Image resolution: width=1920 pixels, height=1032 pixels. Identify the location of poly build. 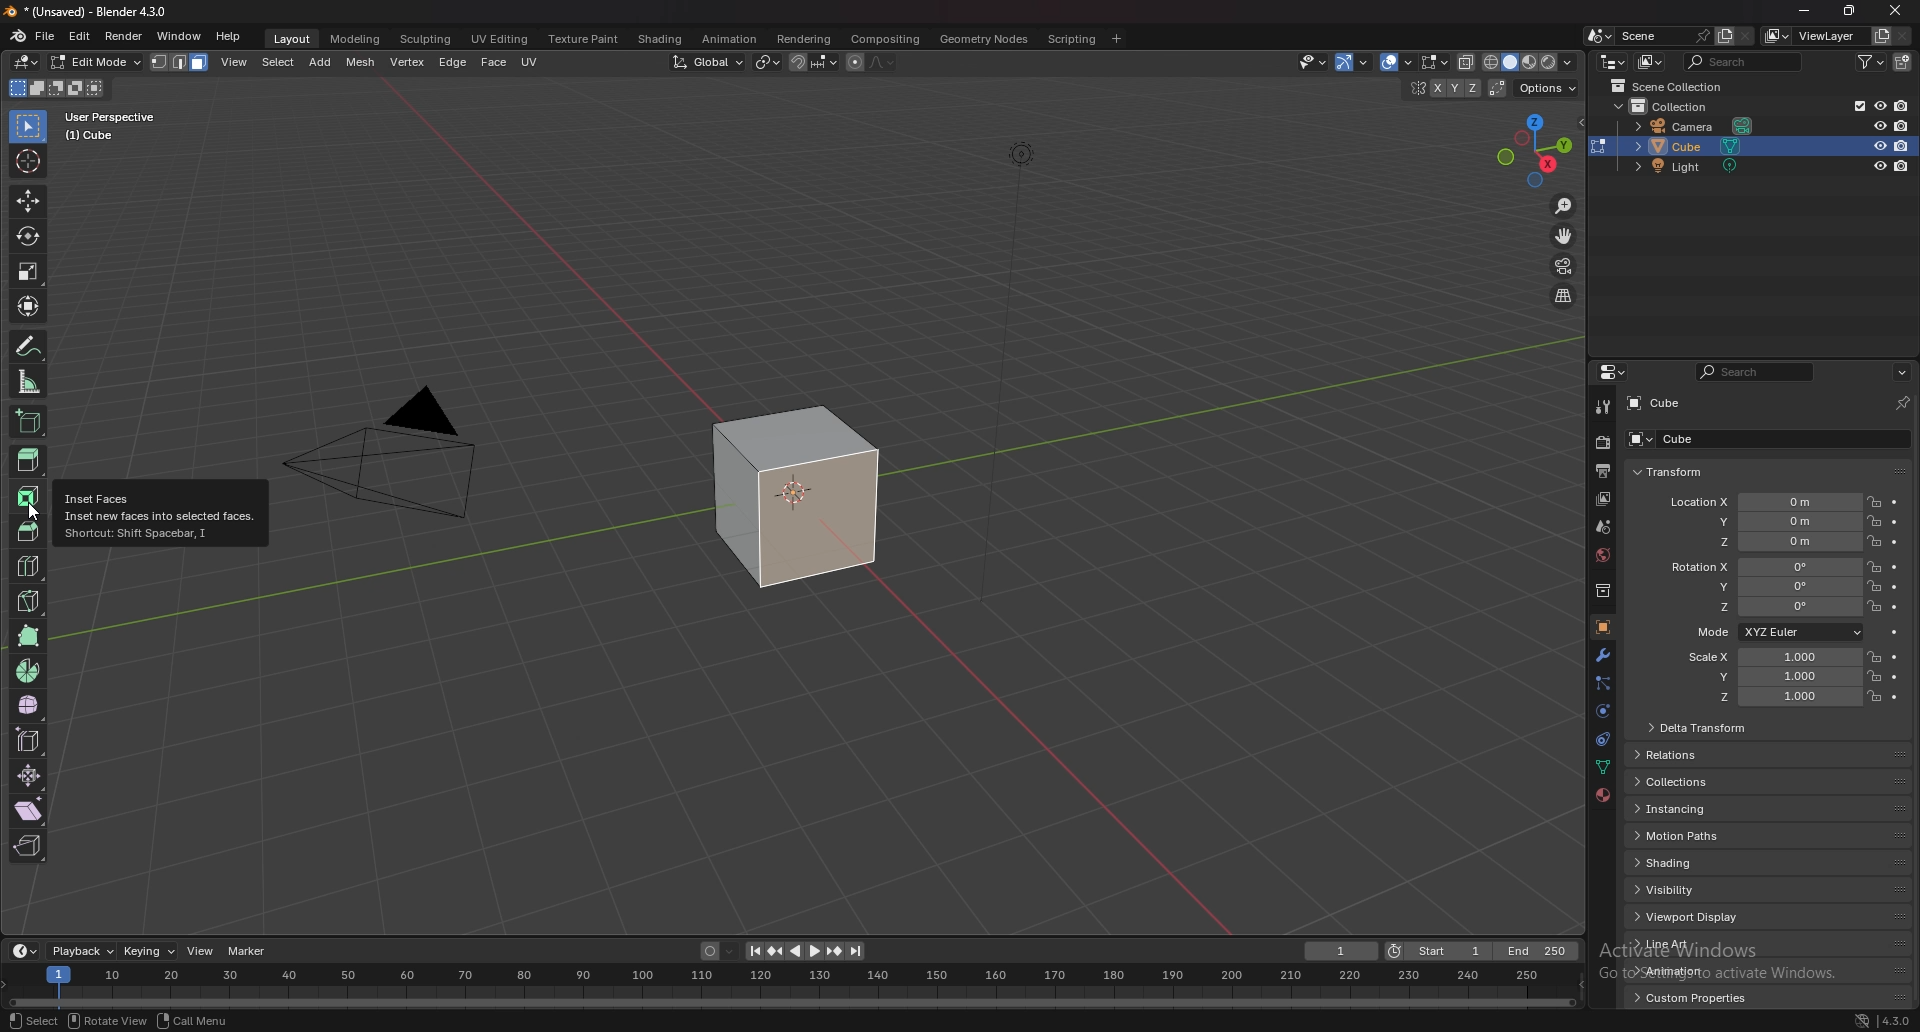
(31, 636).